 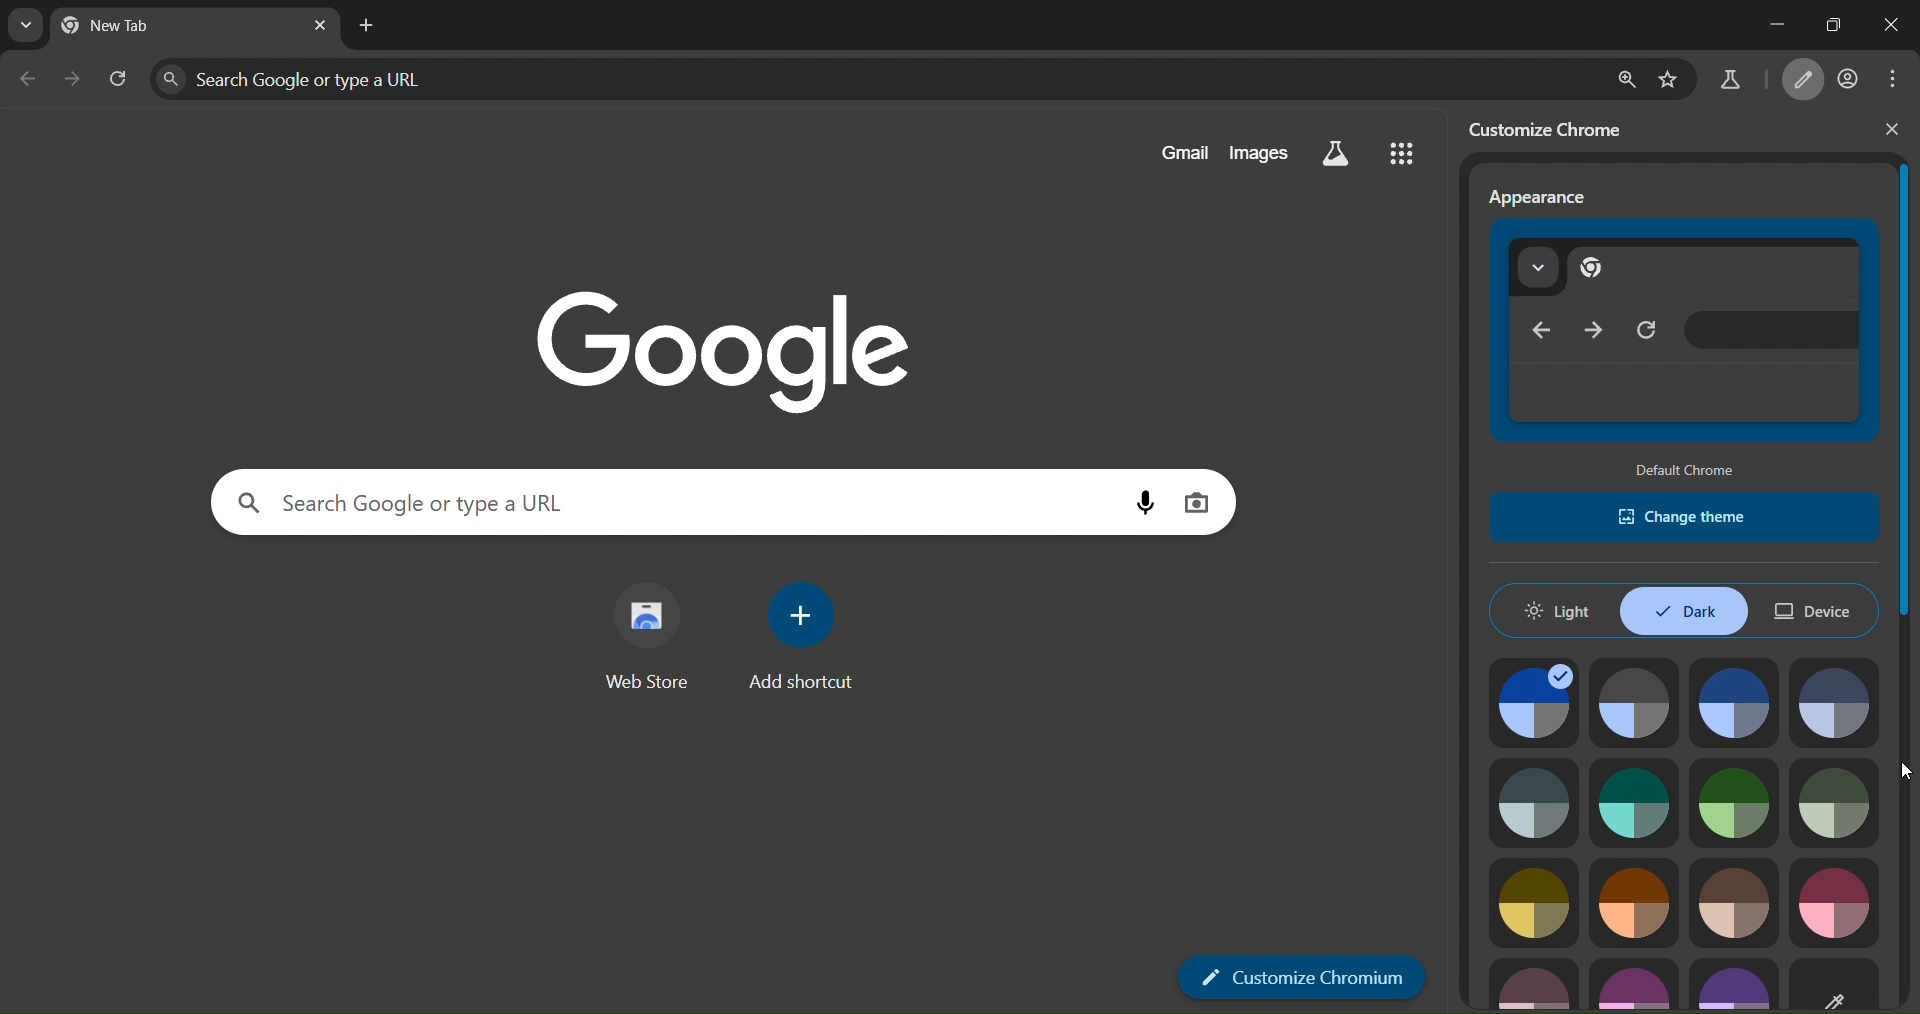 I want to click on close, so click(x=1888, y=29).